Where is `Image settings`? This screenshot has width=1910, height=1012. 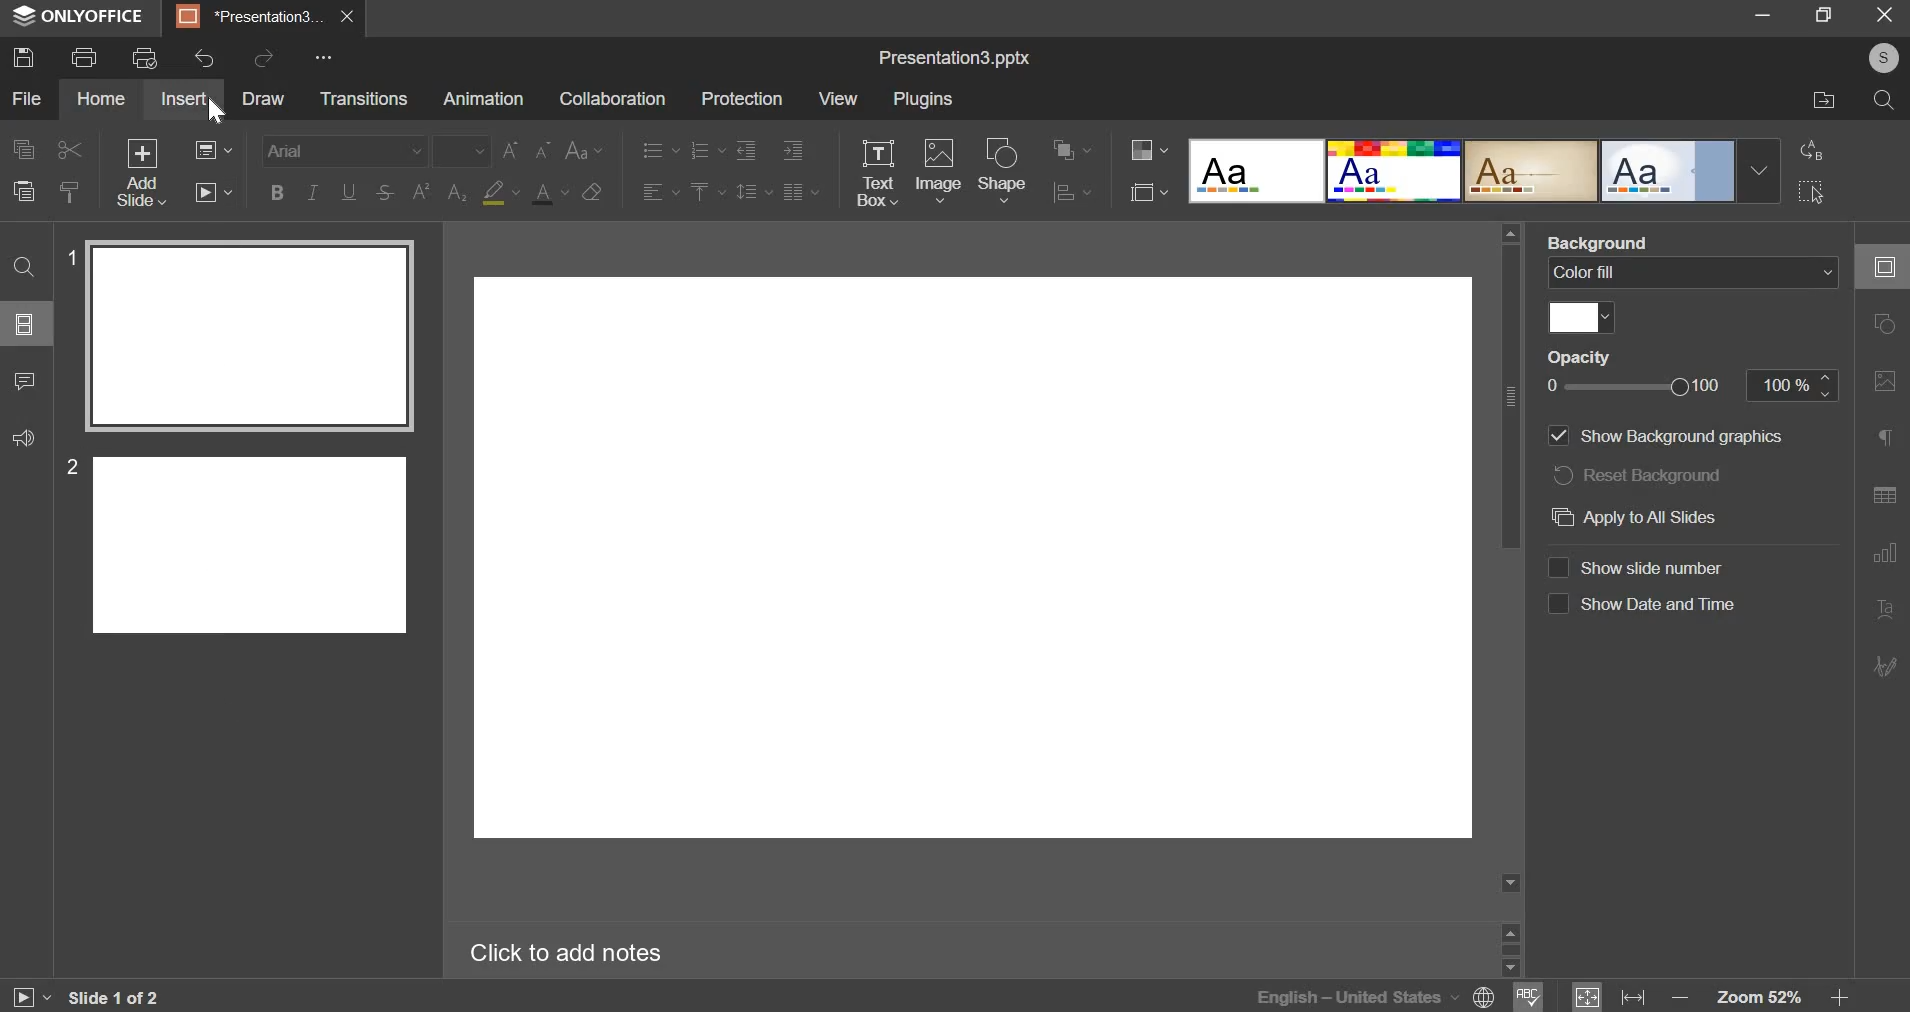
Image settings is located at coordinates (1885, 382).